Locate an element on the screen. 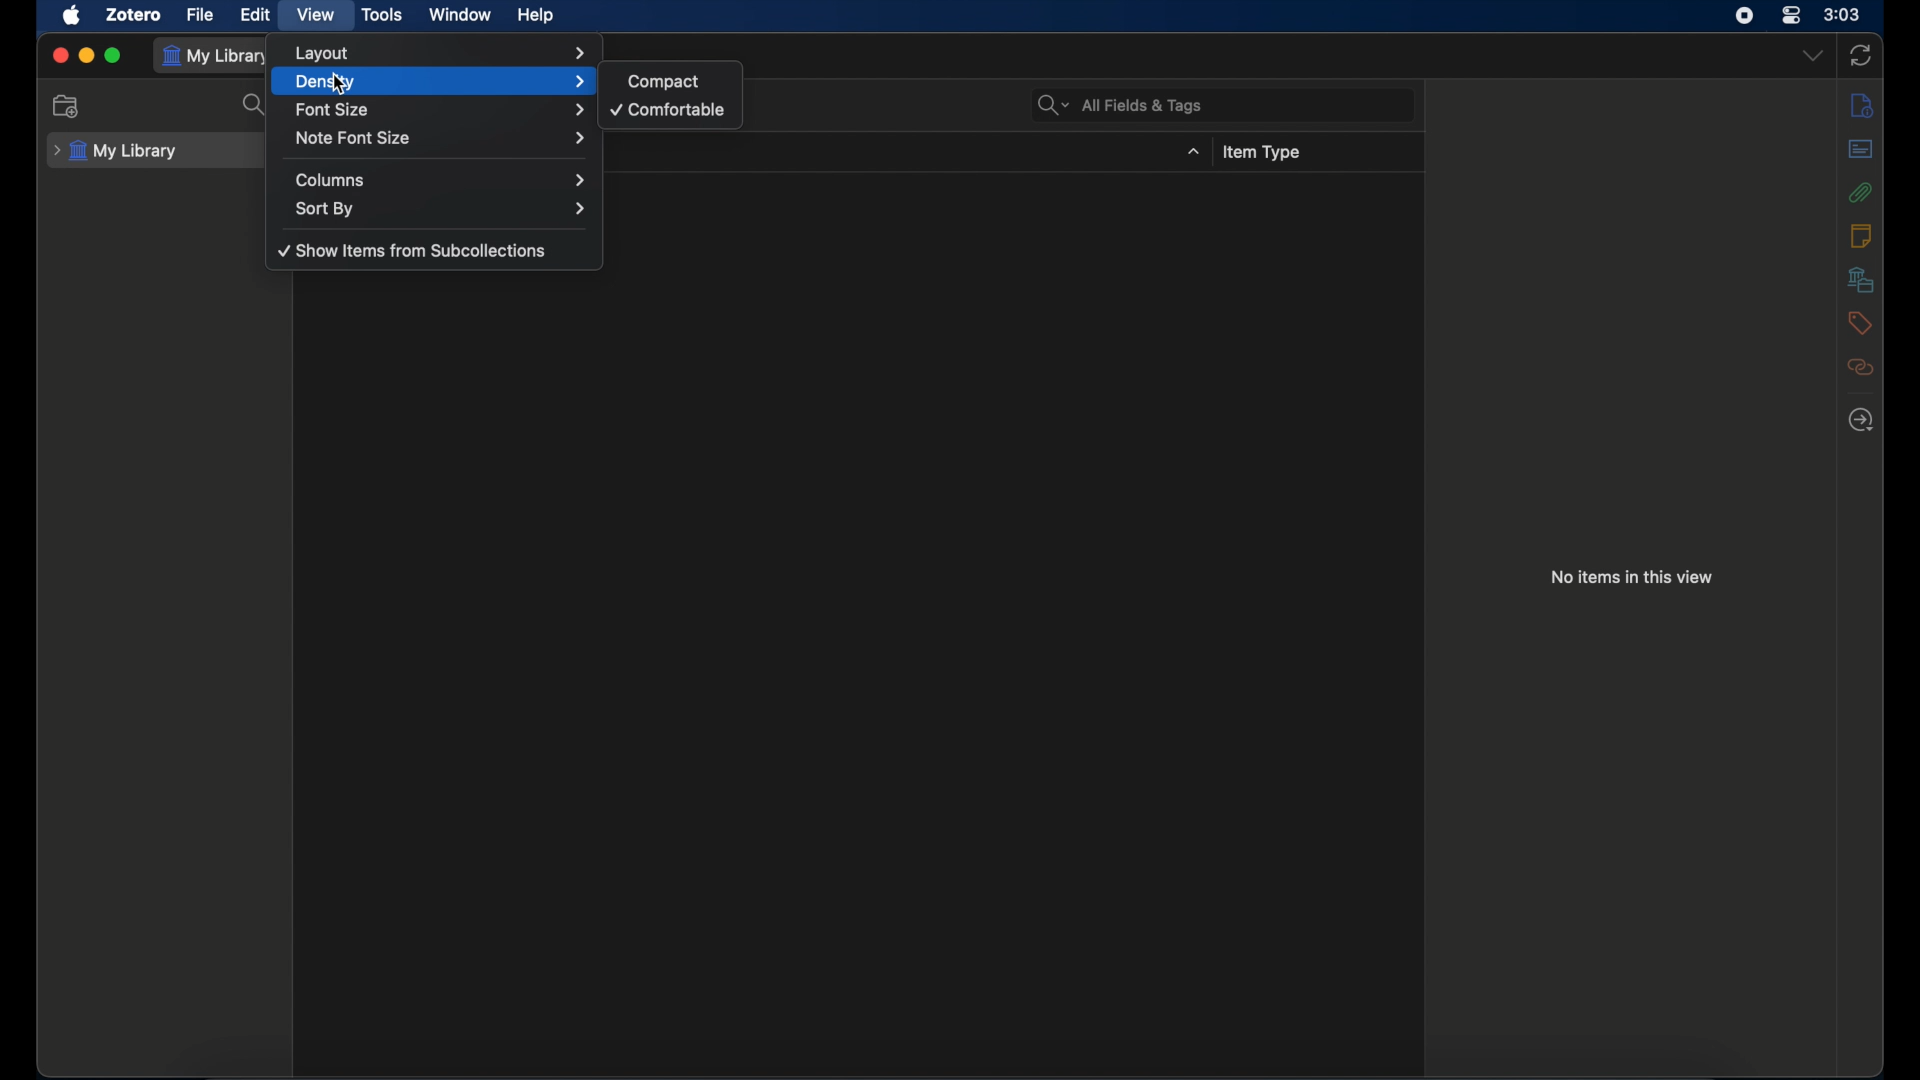 Image resolution: width=1920 pixels, height=1080 pixels. columns is located at coordinates (442, 180).